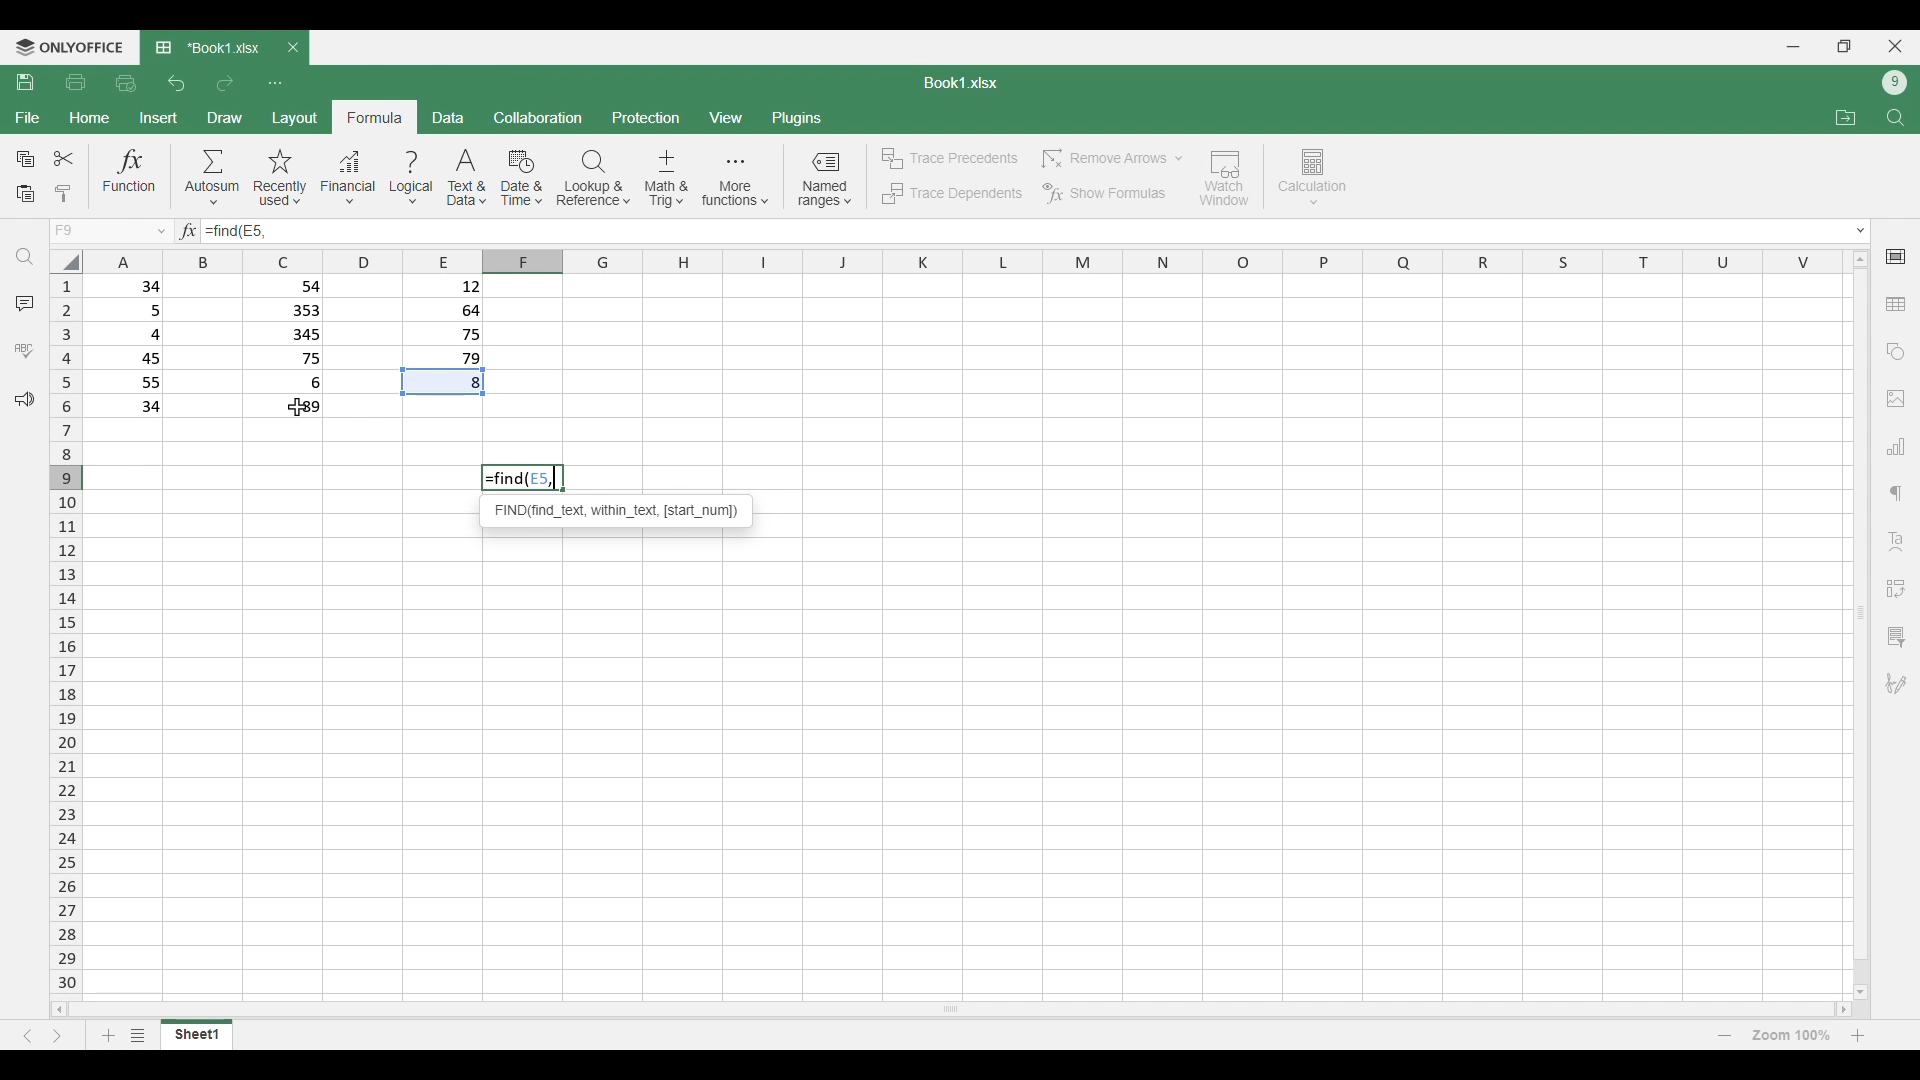 The height and width of the screenshot is (1080, 1920). What do you see at coordinates (130, 175) in the screenshot?
I see `Funtion` at bounding box center [130, 175].